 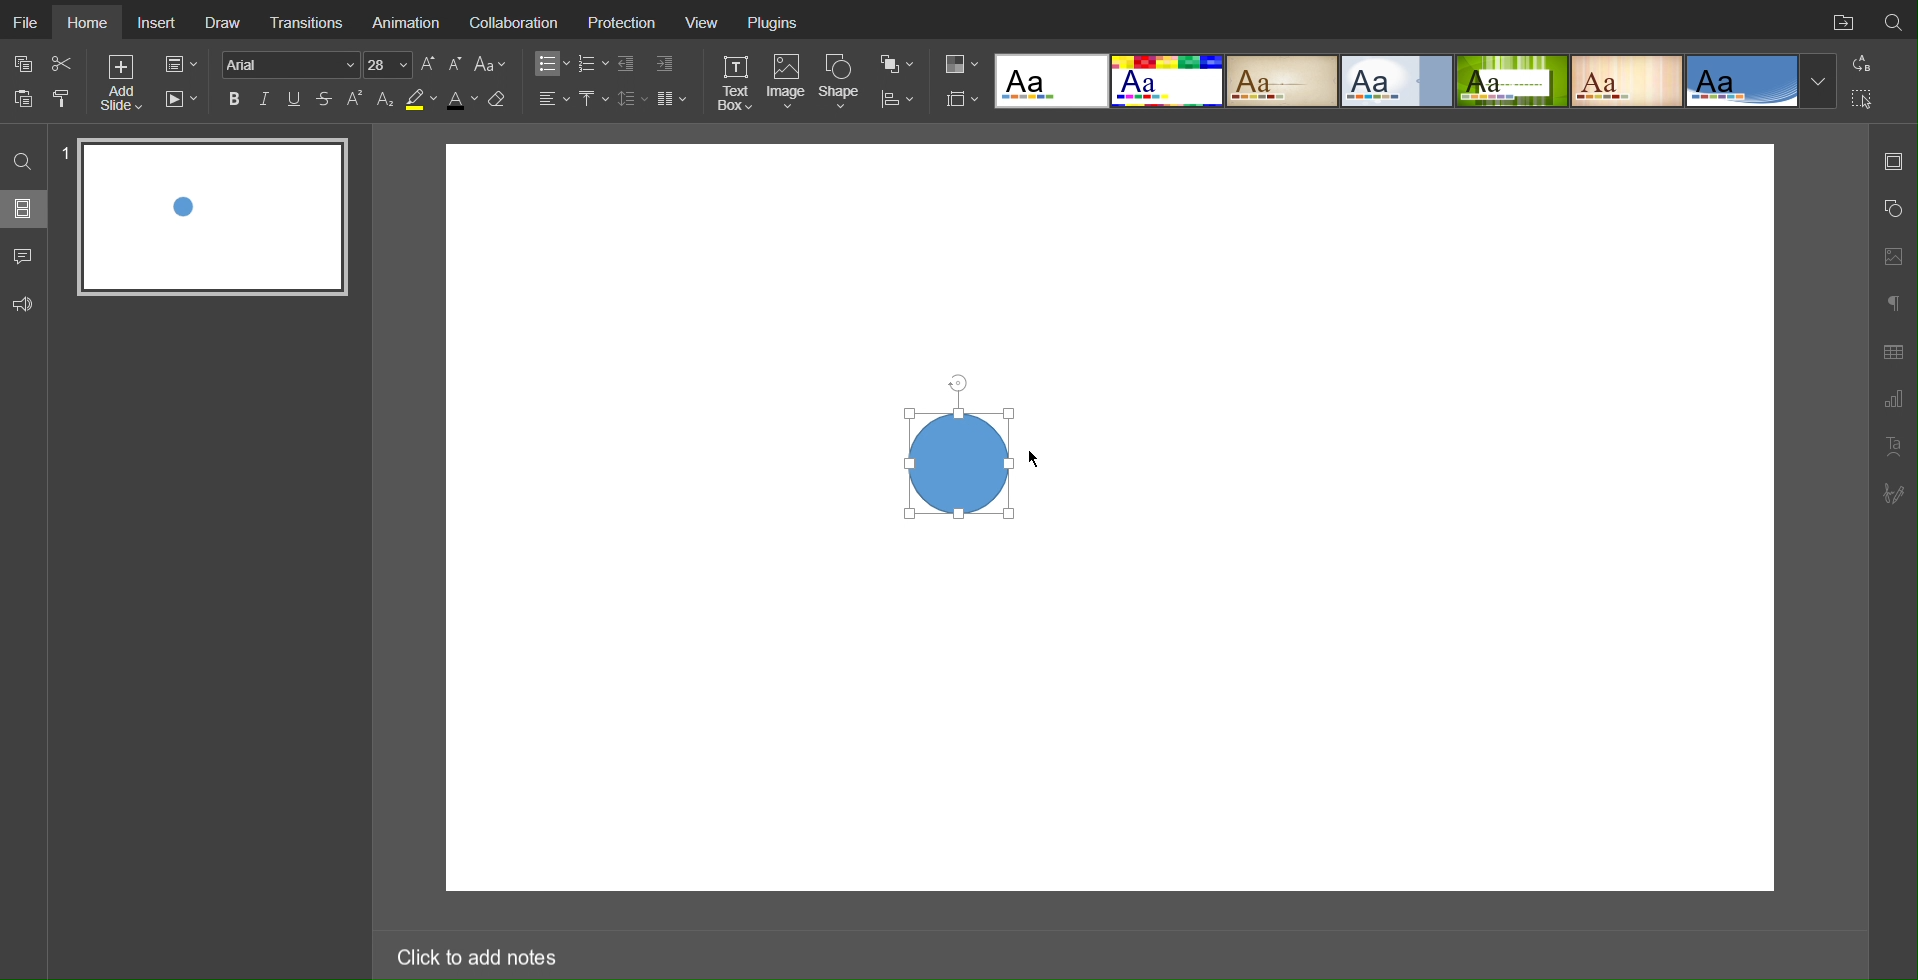 What do you see at coordinates (441, 64) in the screenshot?
I see `Font Size` at bounding box center [441, 64].